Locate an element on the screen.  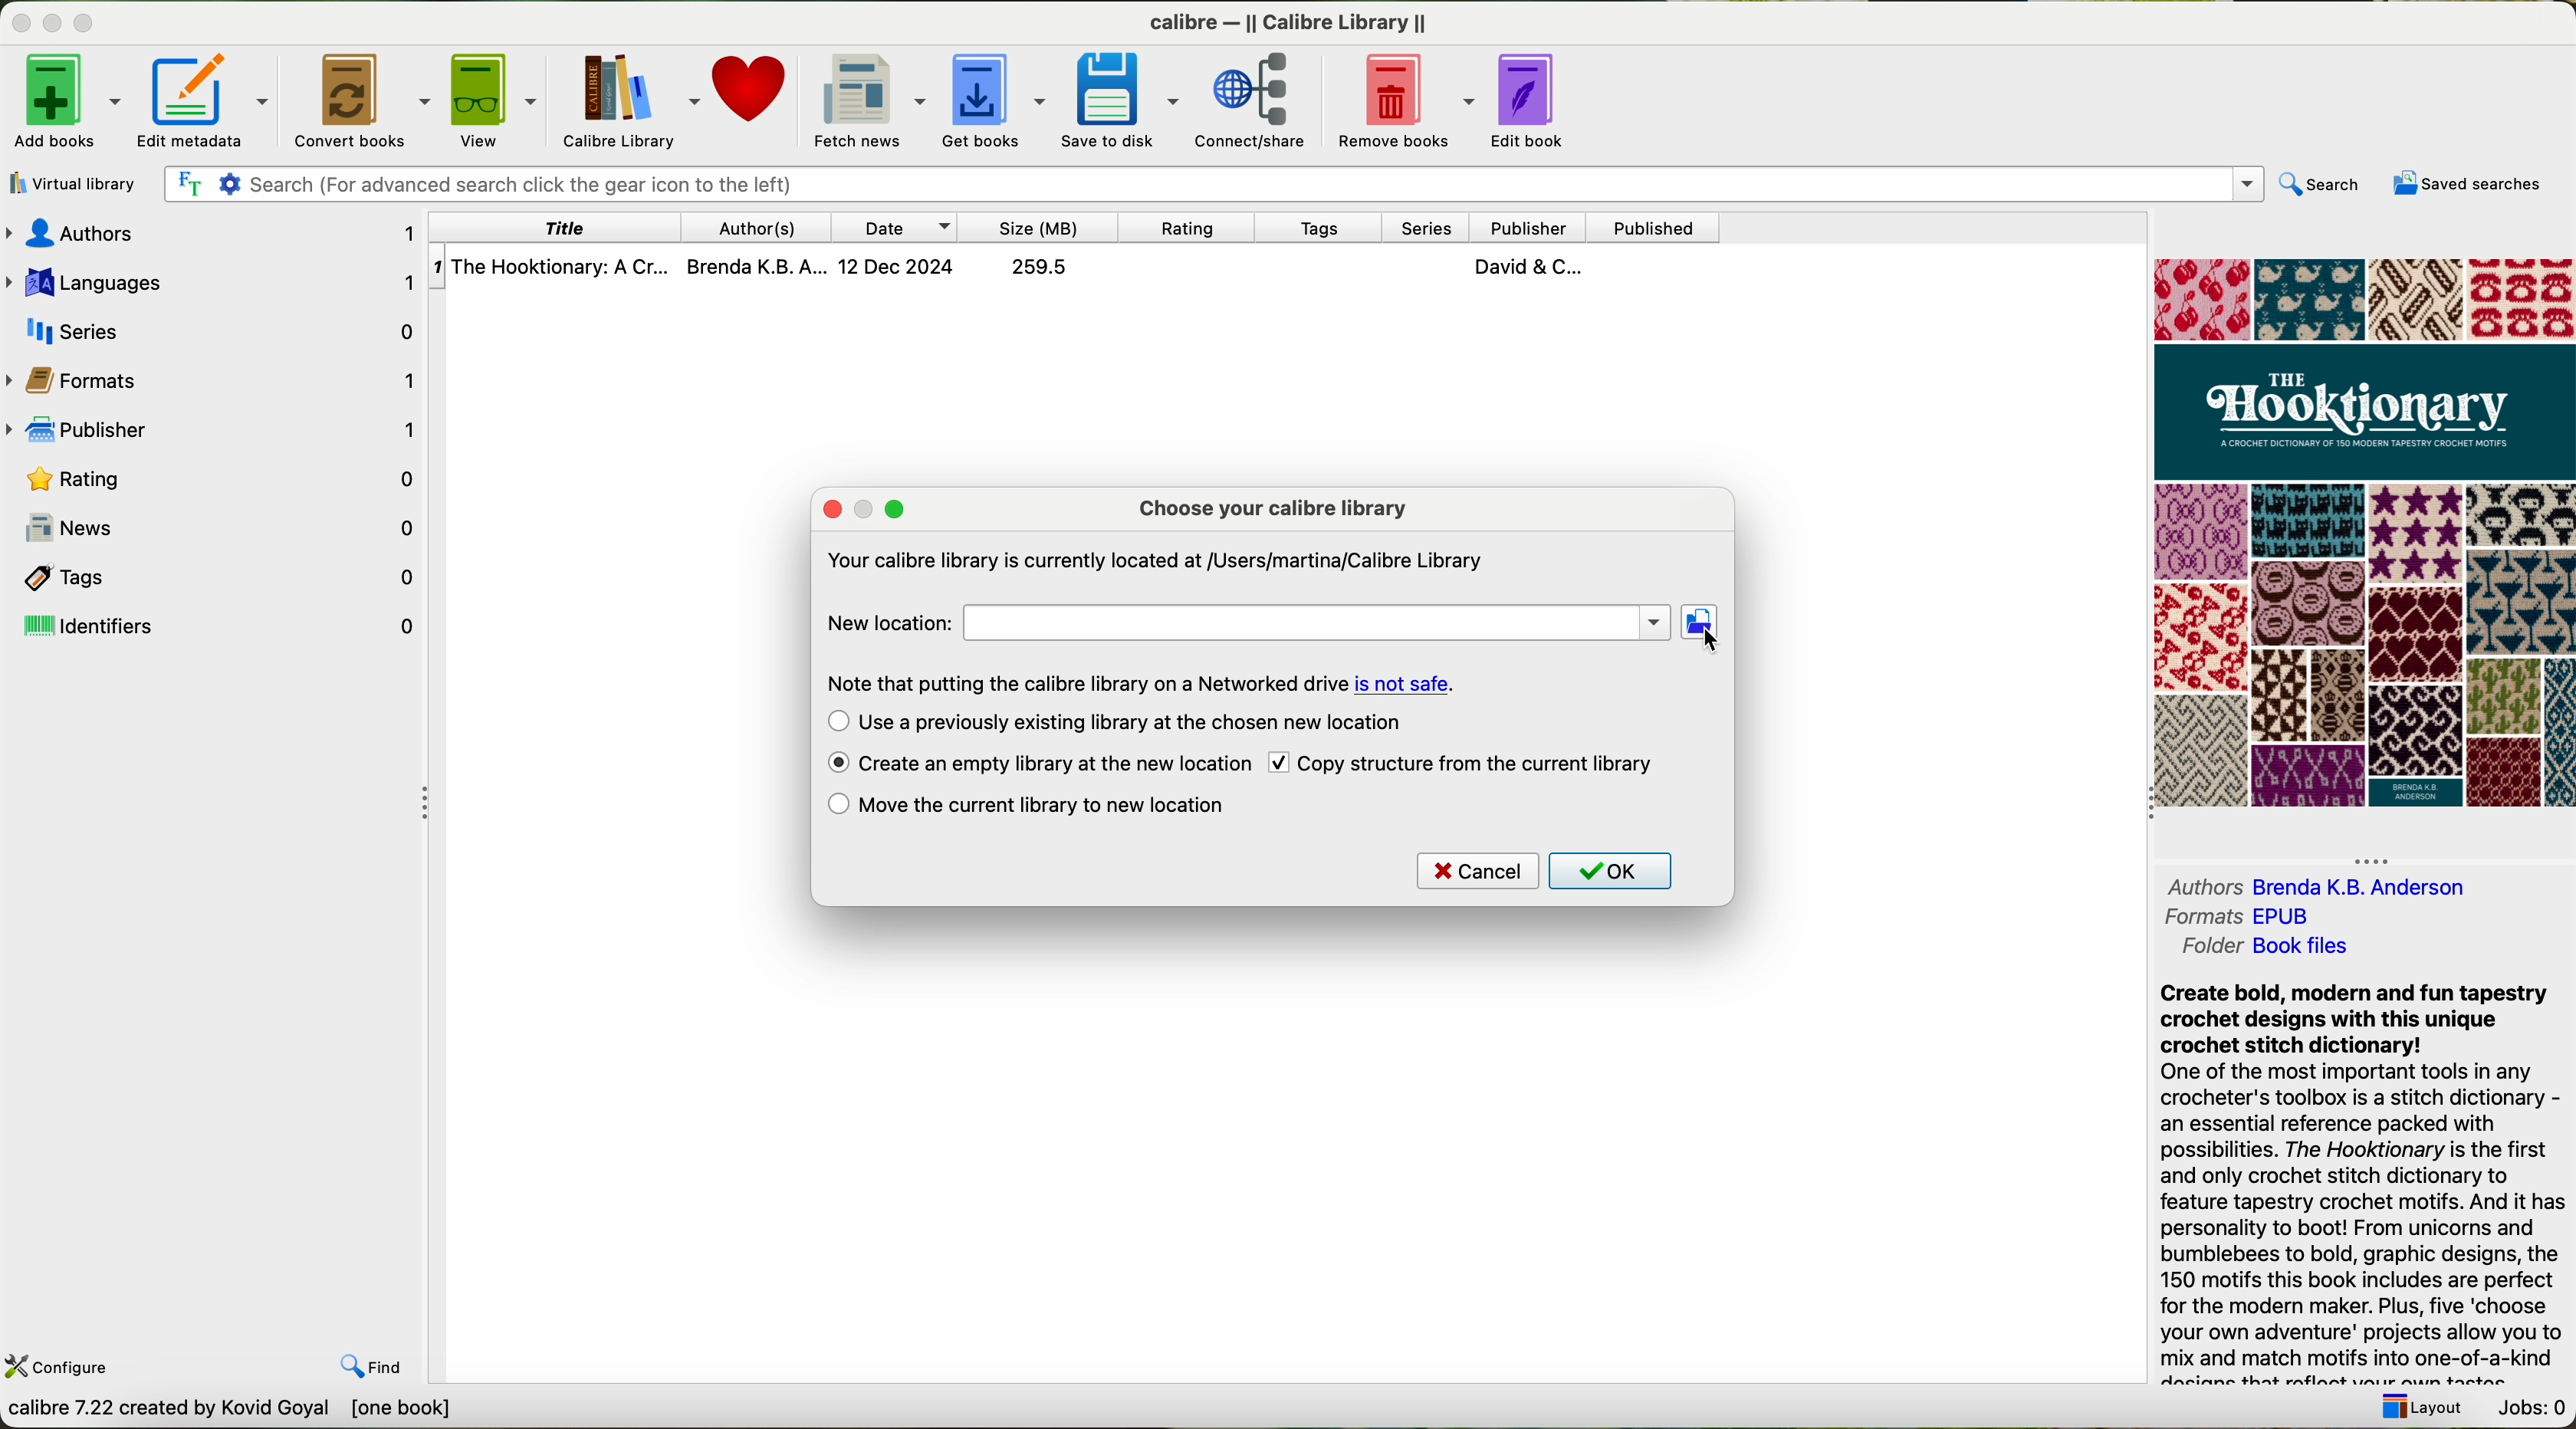
choose your calibre library is located at coordinates (1270, 511).